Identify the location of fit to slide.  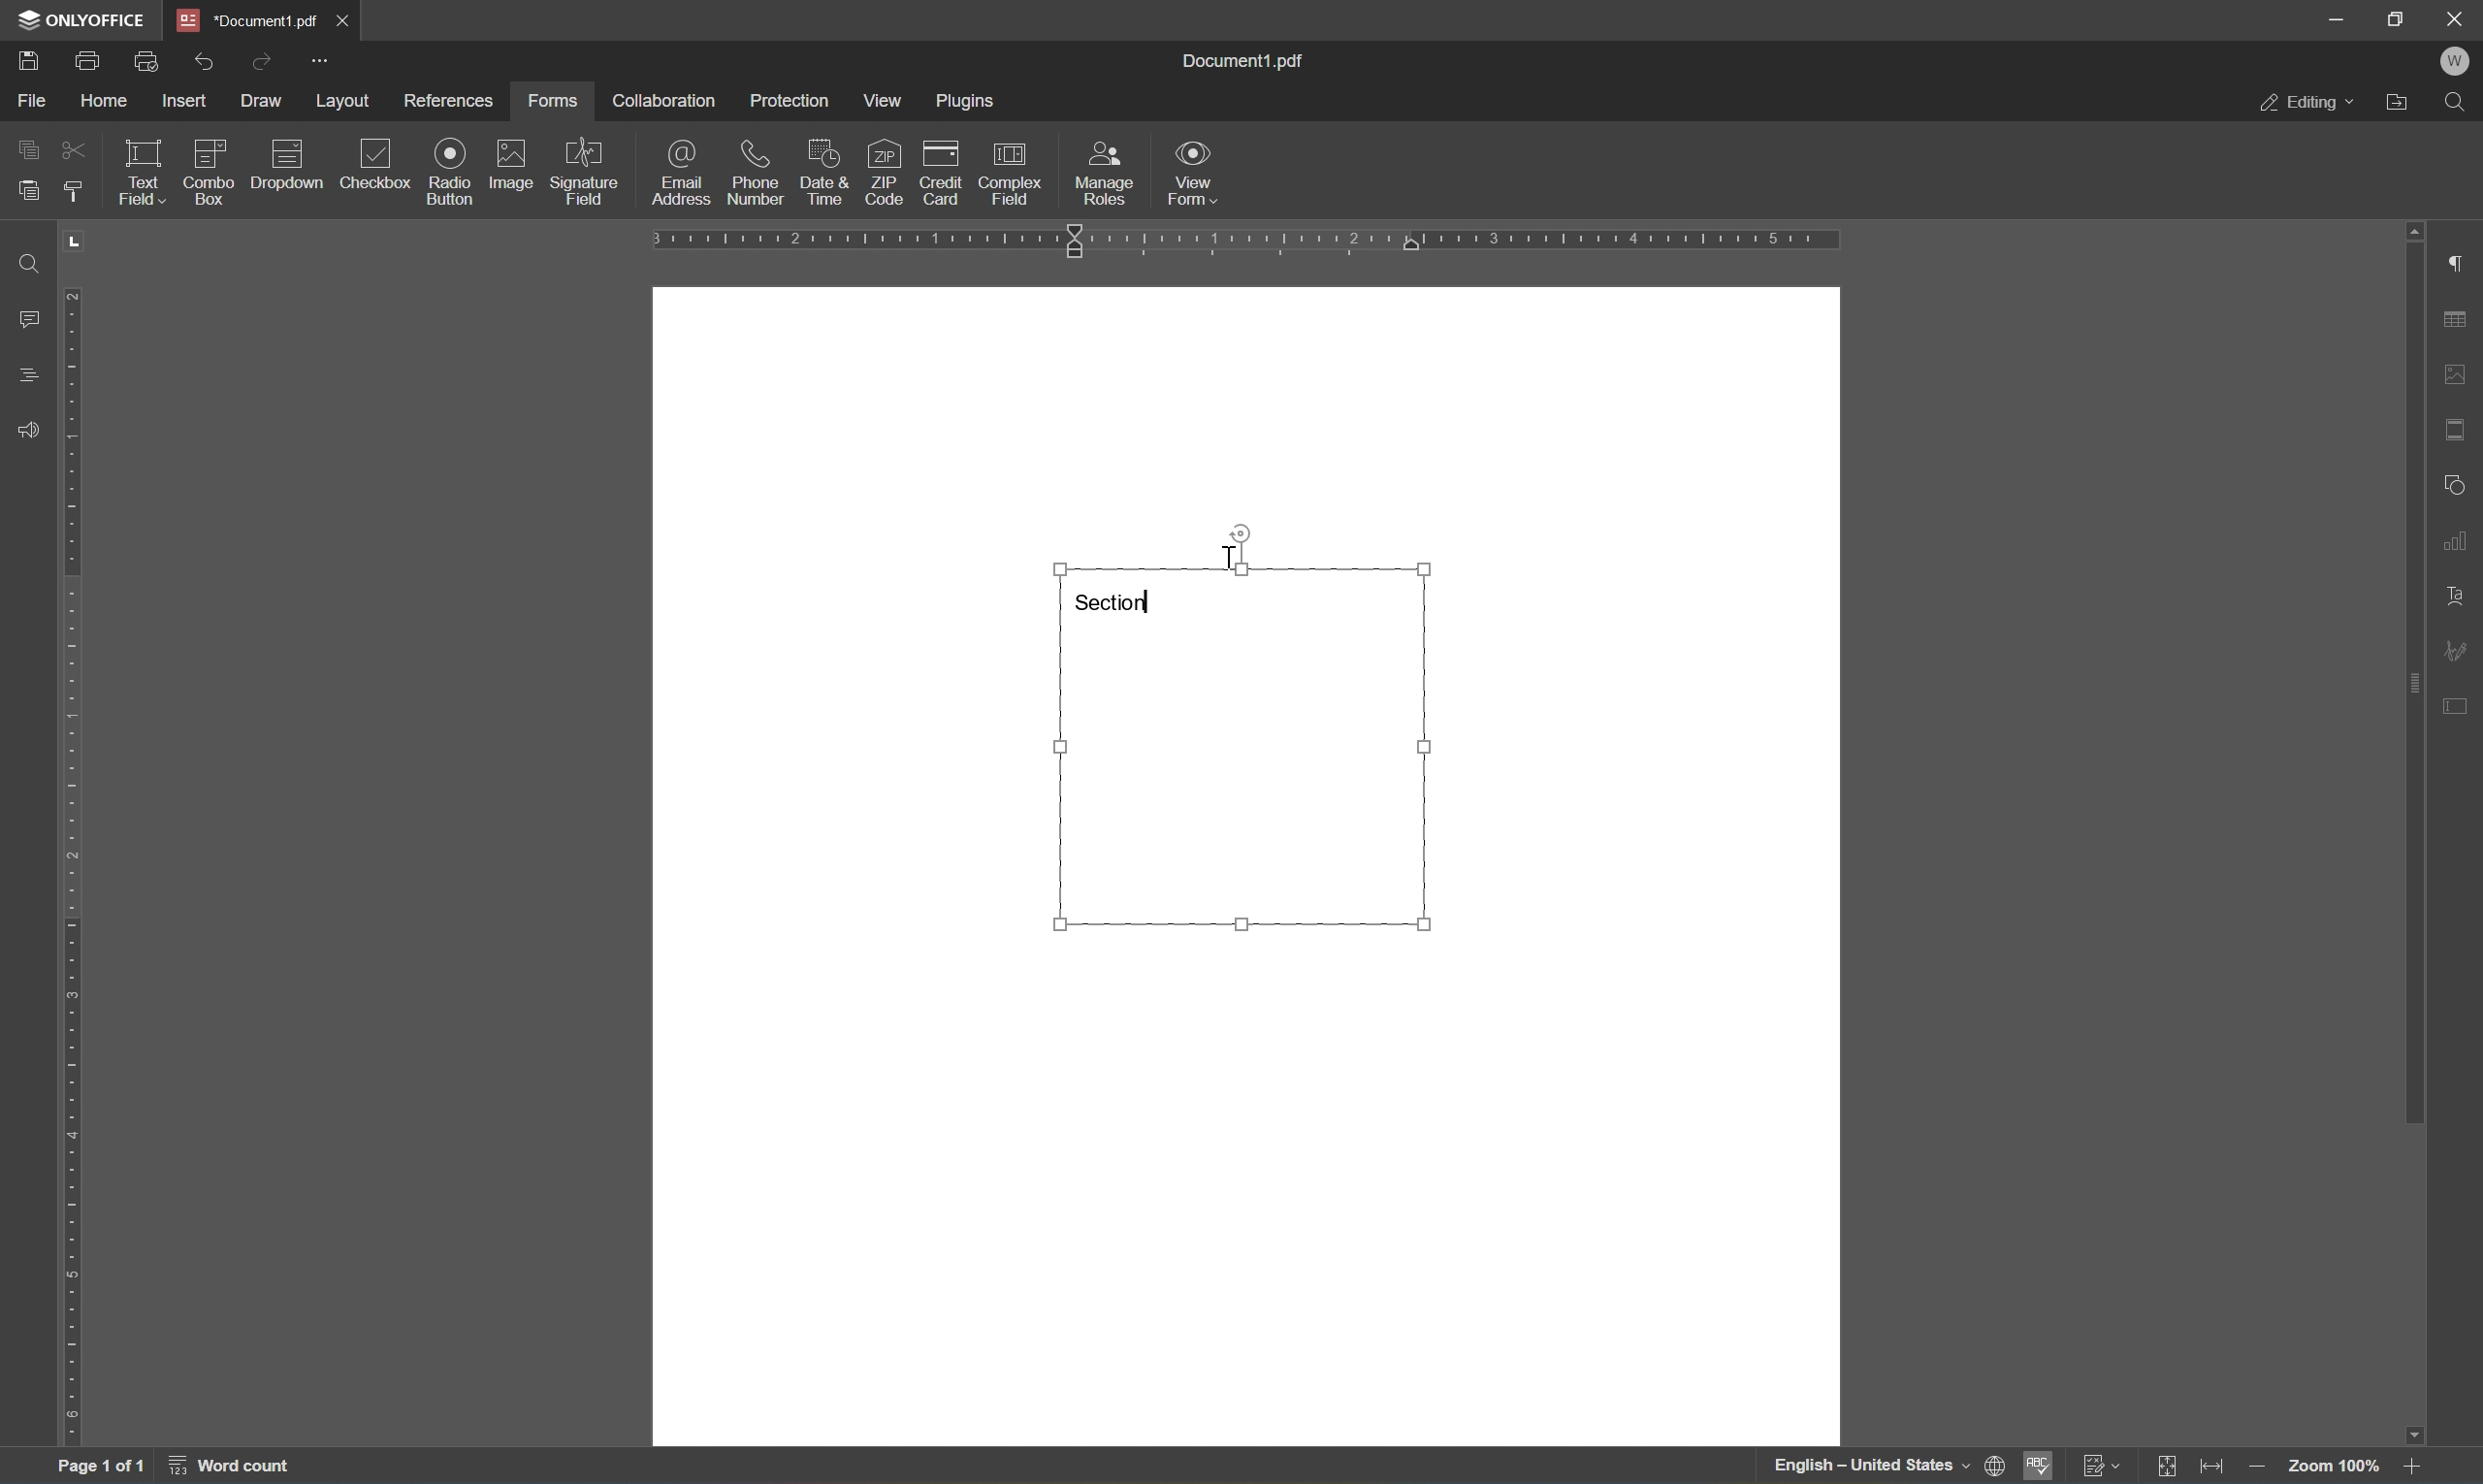
(2168, 1466).